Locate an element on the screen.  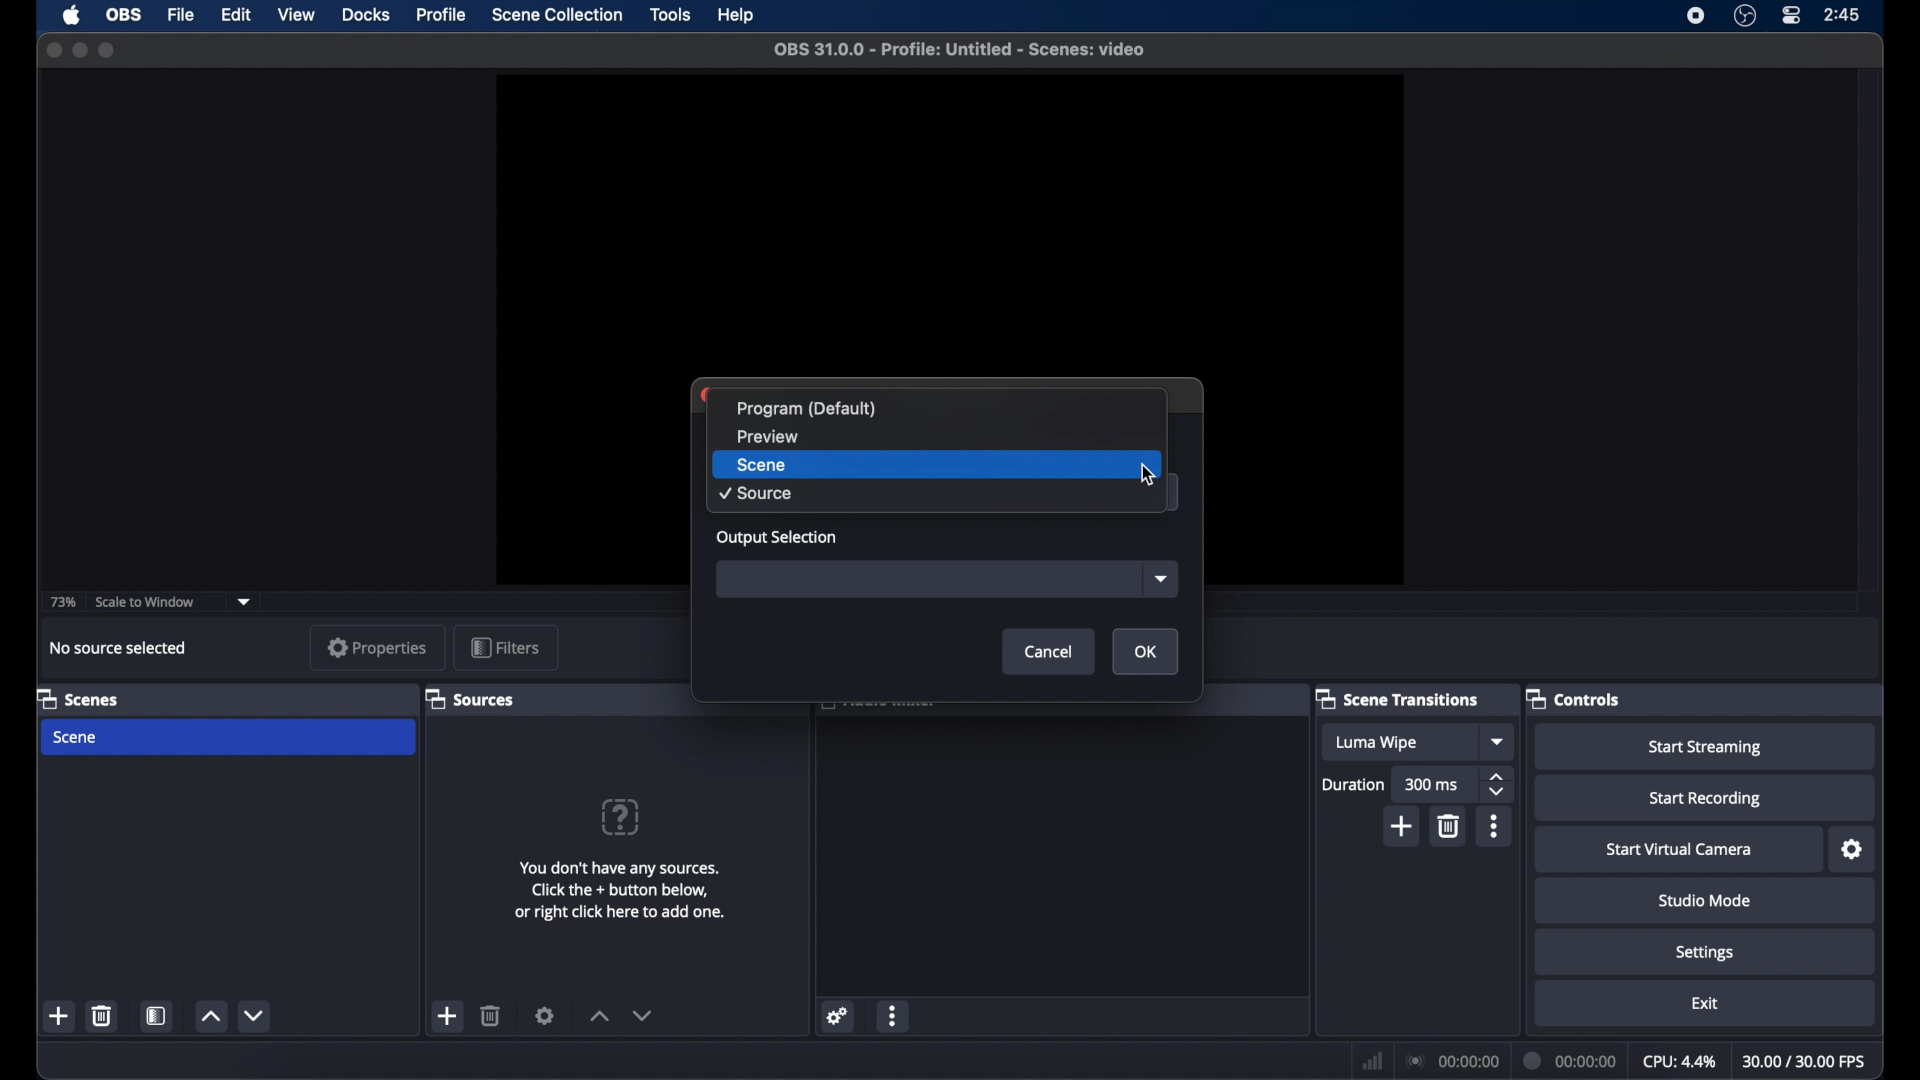
scenes is located at coordinates (76, 698).